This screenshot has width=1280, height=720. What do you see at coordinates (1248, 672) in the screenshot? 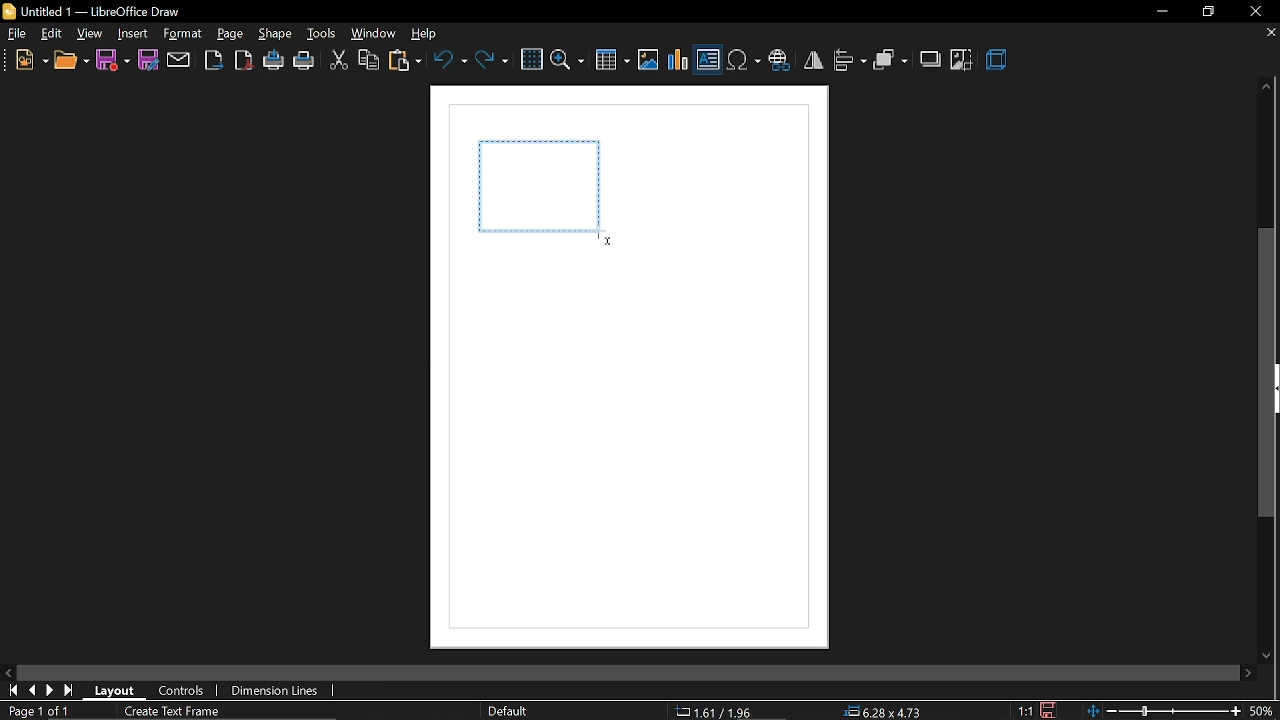
I see `move right` at bounding box center [1248, 672].